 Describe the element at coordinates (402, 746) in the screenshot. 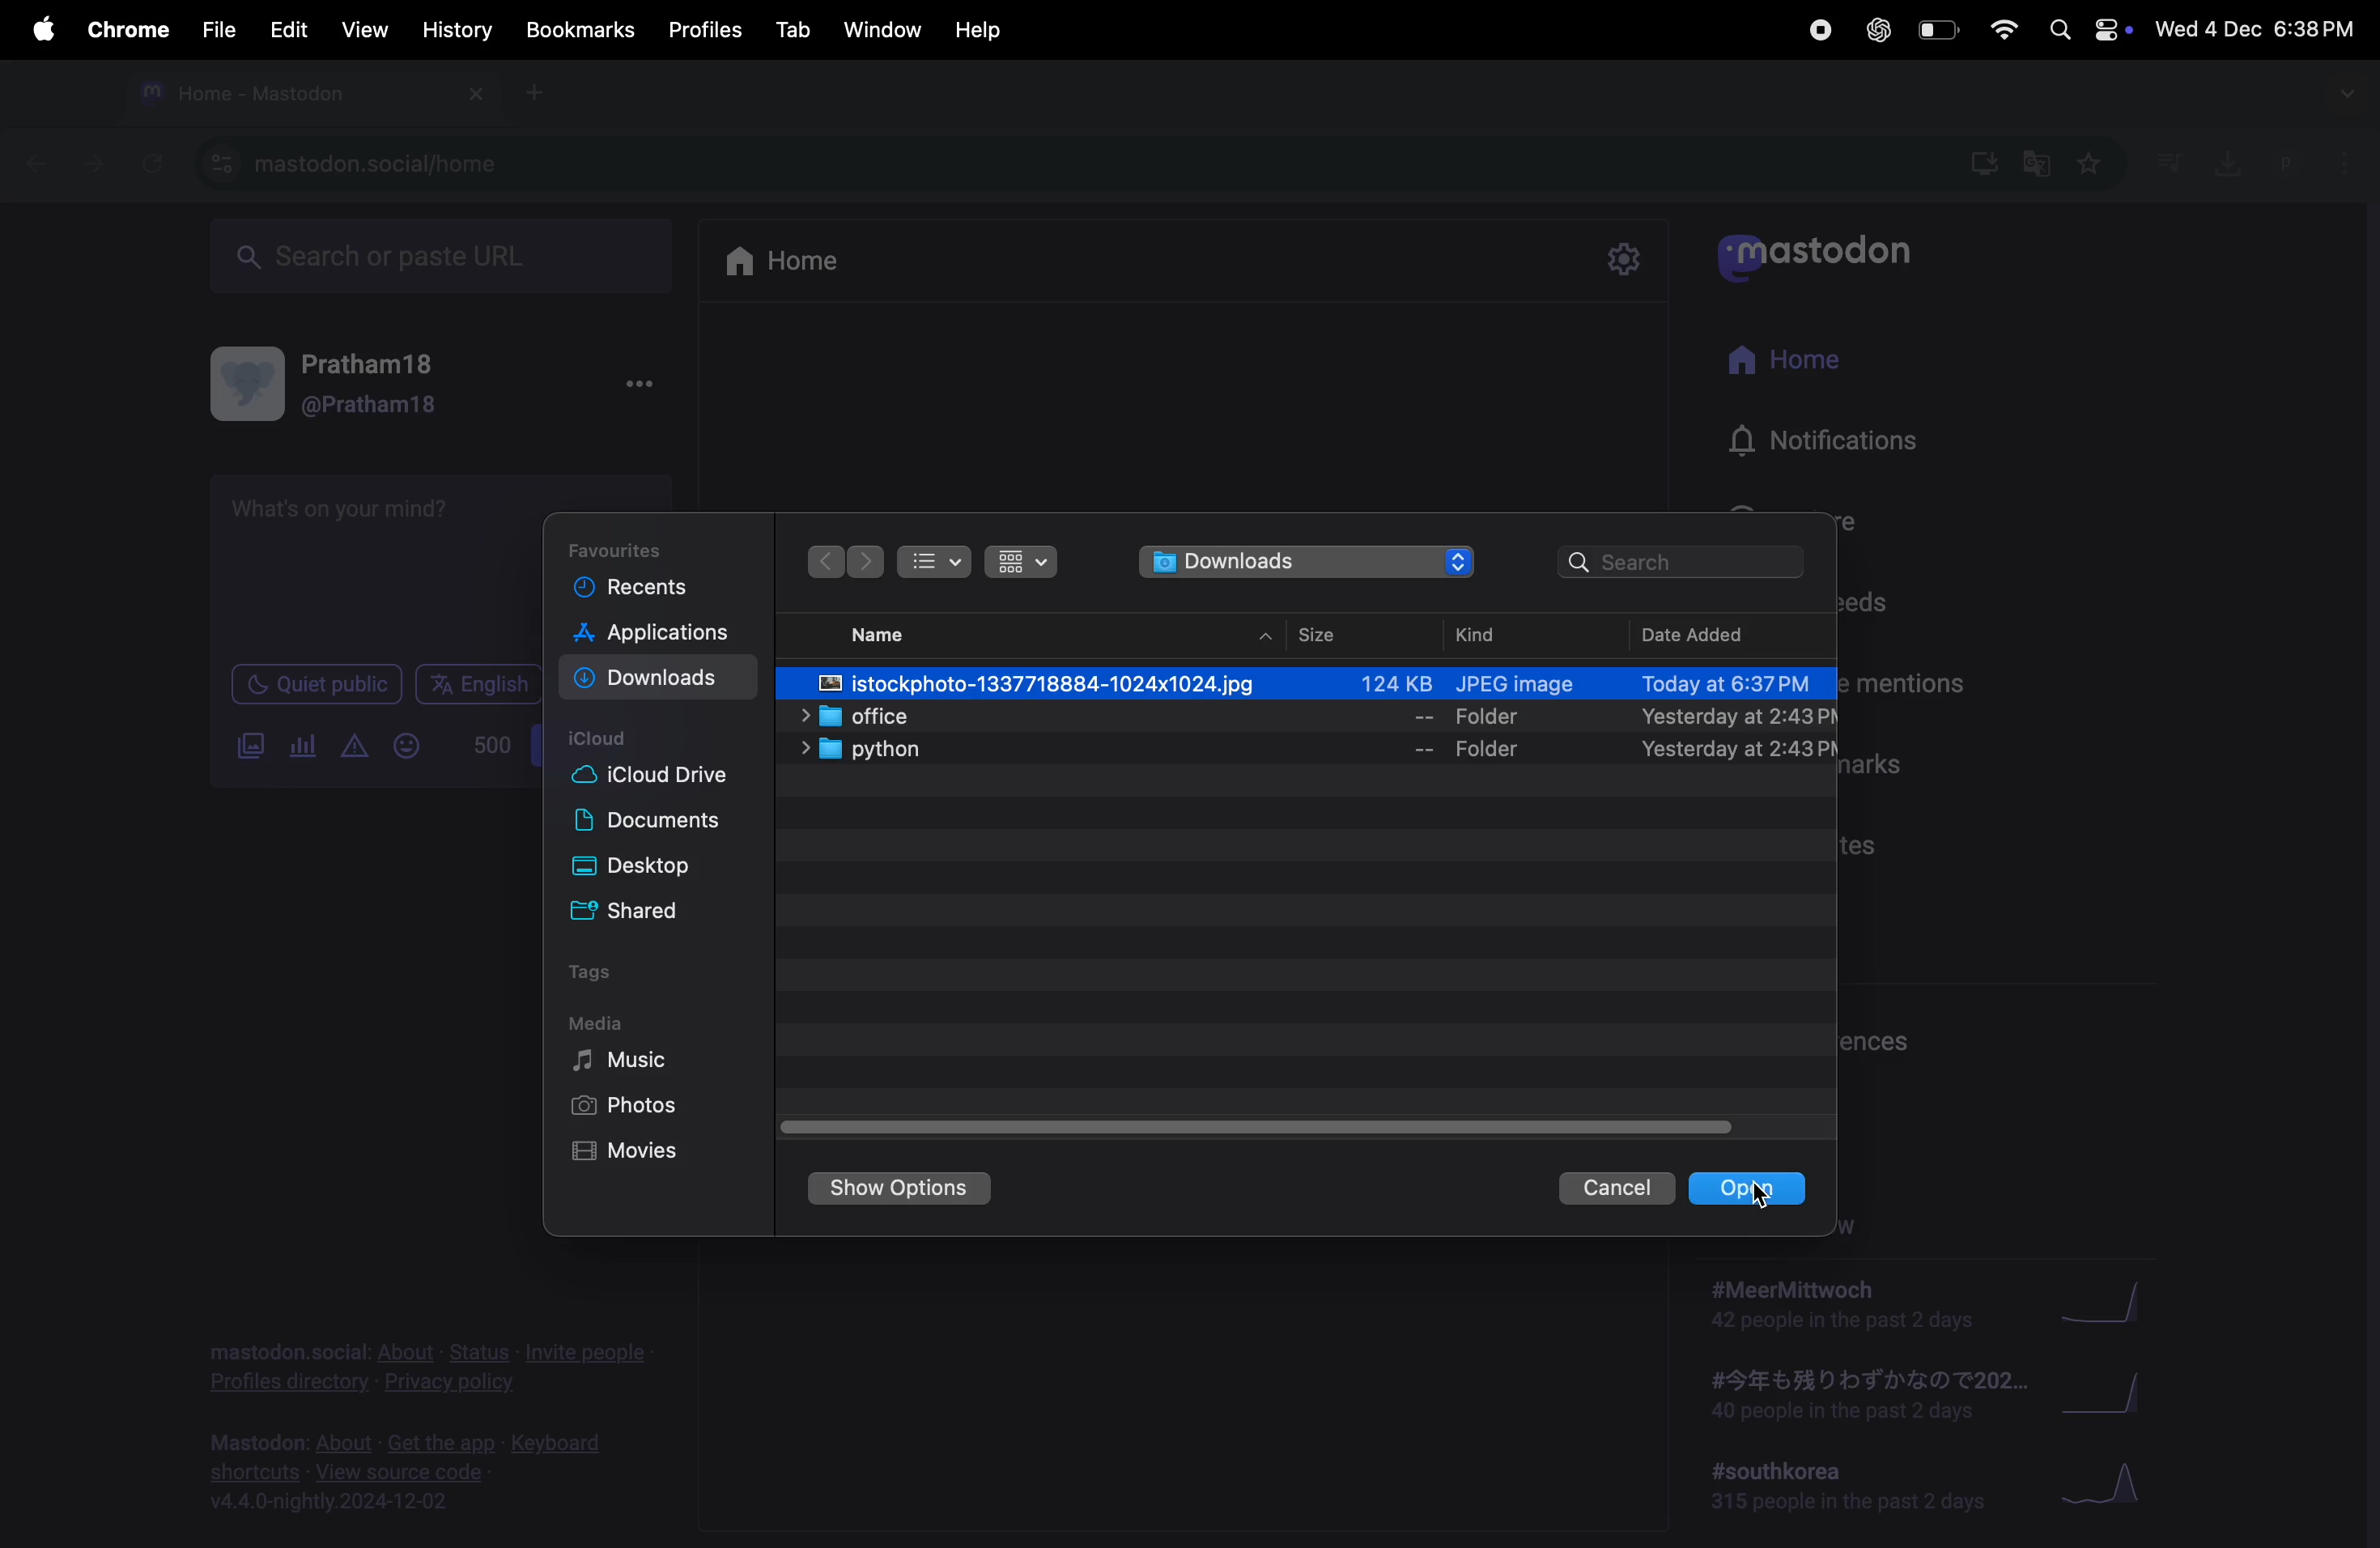

I see `Emoji` at that location.